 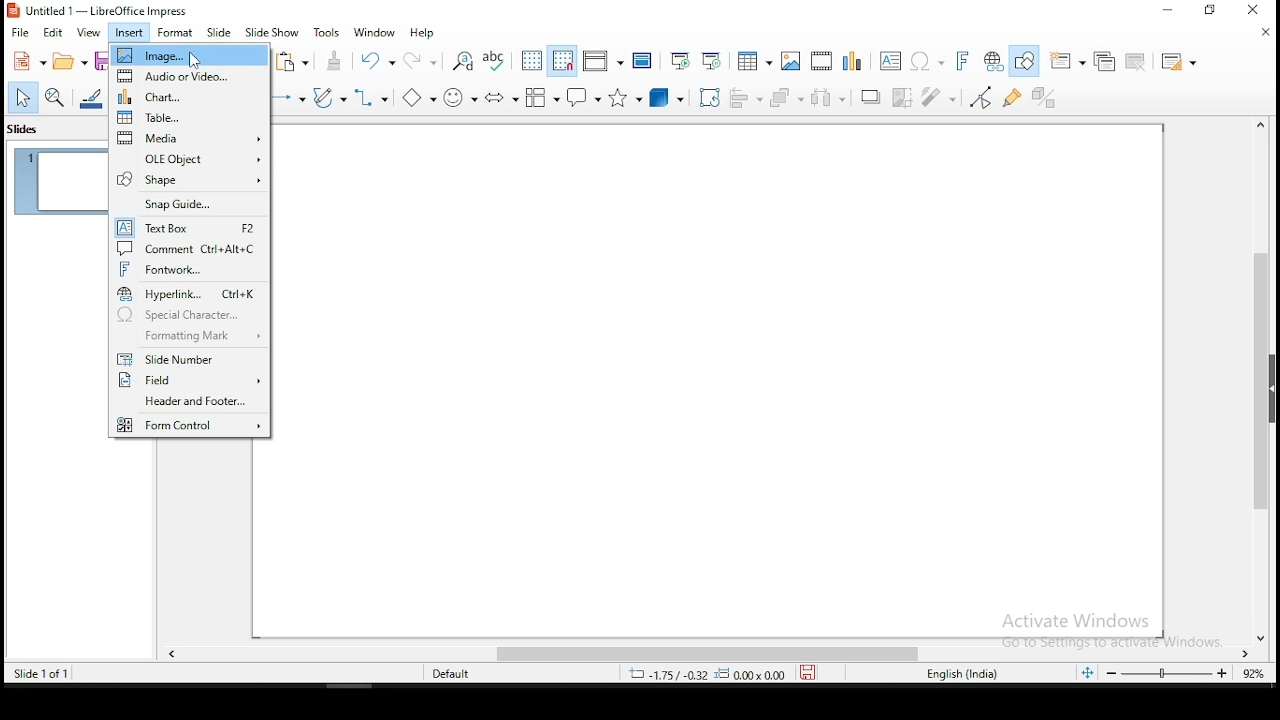 What do you see at coordinates (271, 33) in the screenshot?
I see `slide show` at bounding box center [271, 33].